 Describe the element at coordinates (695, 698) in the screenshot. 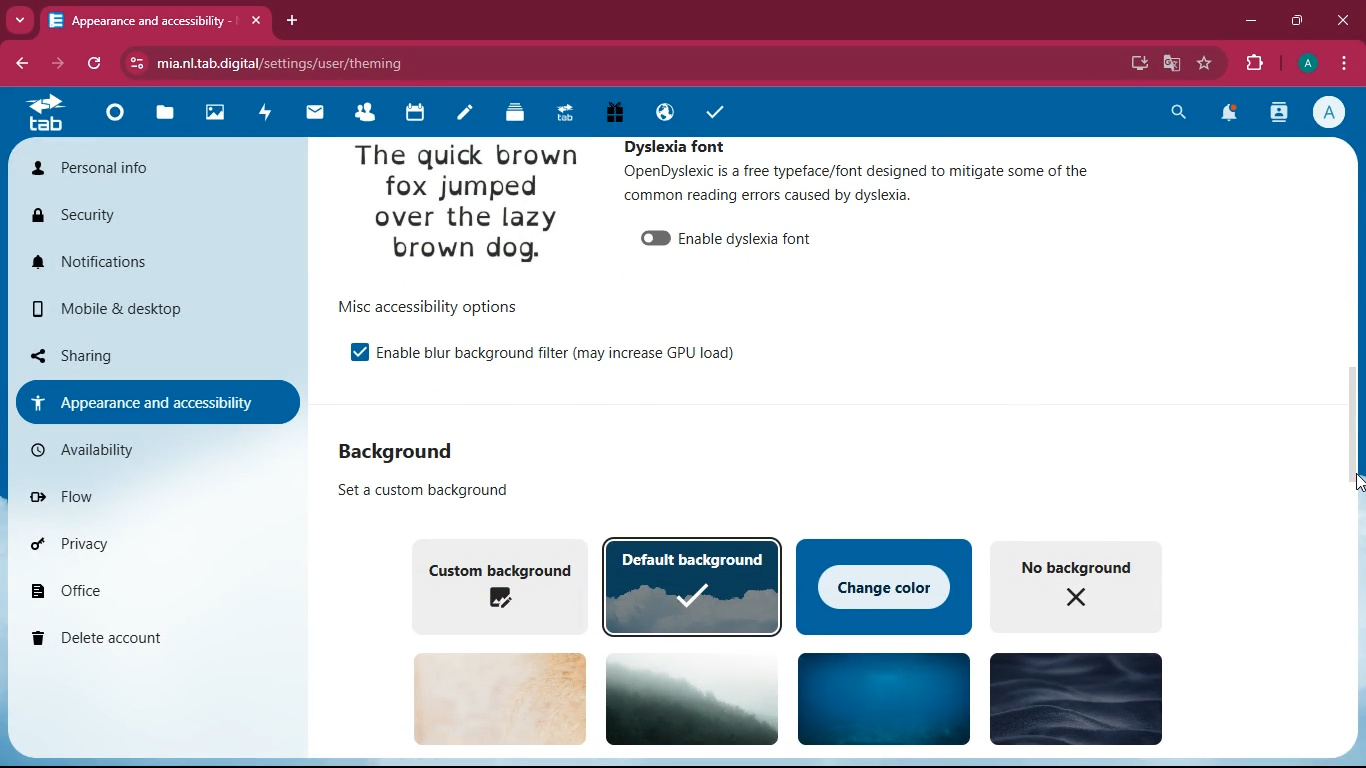

I see `background` at that location.